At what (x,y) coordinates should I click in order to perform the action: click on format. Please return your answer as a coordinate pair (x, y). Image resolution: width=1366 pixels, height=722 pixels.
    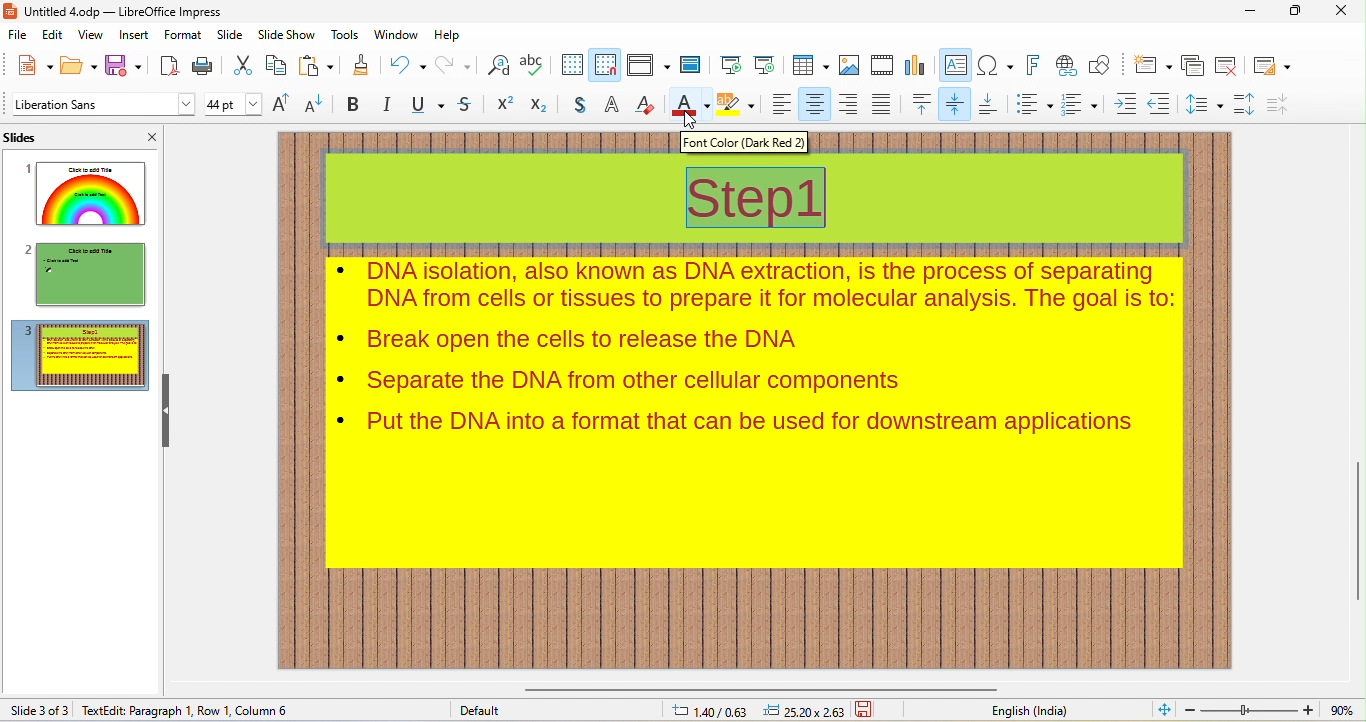
    Looking at the image, I should click on (180, 35).